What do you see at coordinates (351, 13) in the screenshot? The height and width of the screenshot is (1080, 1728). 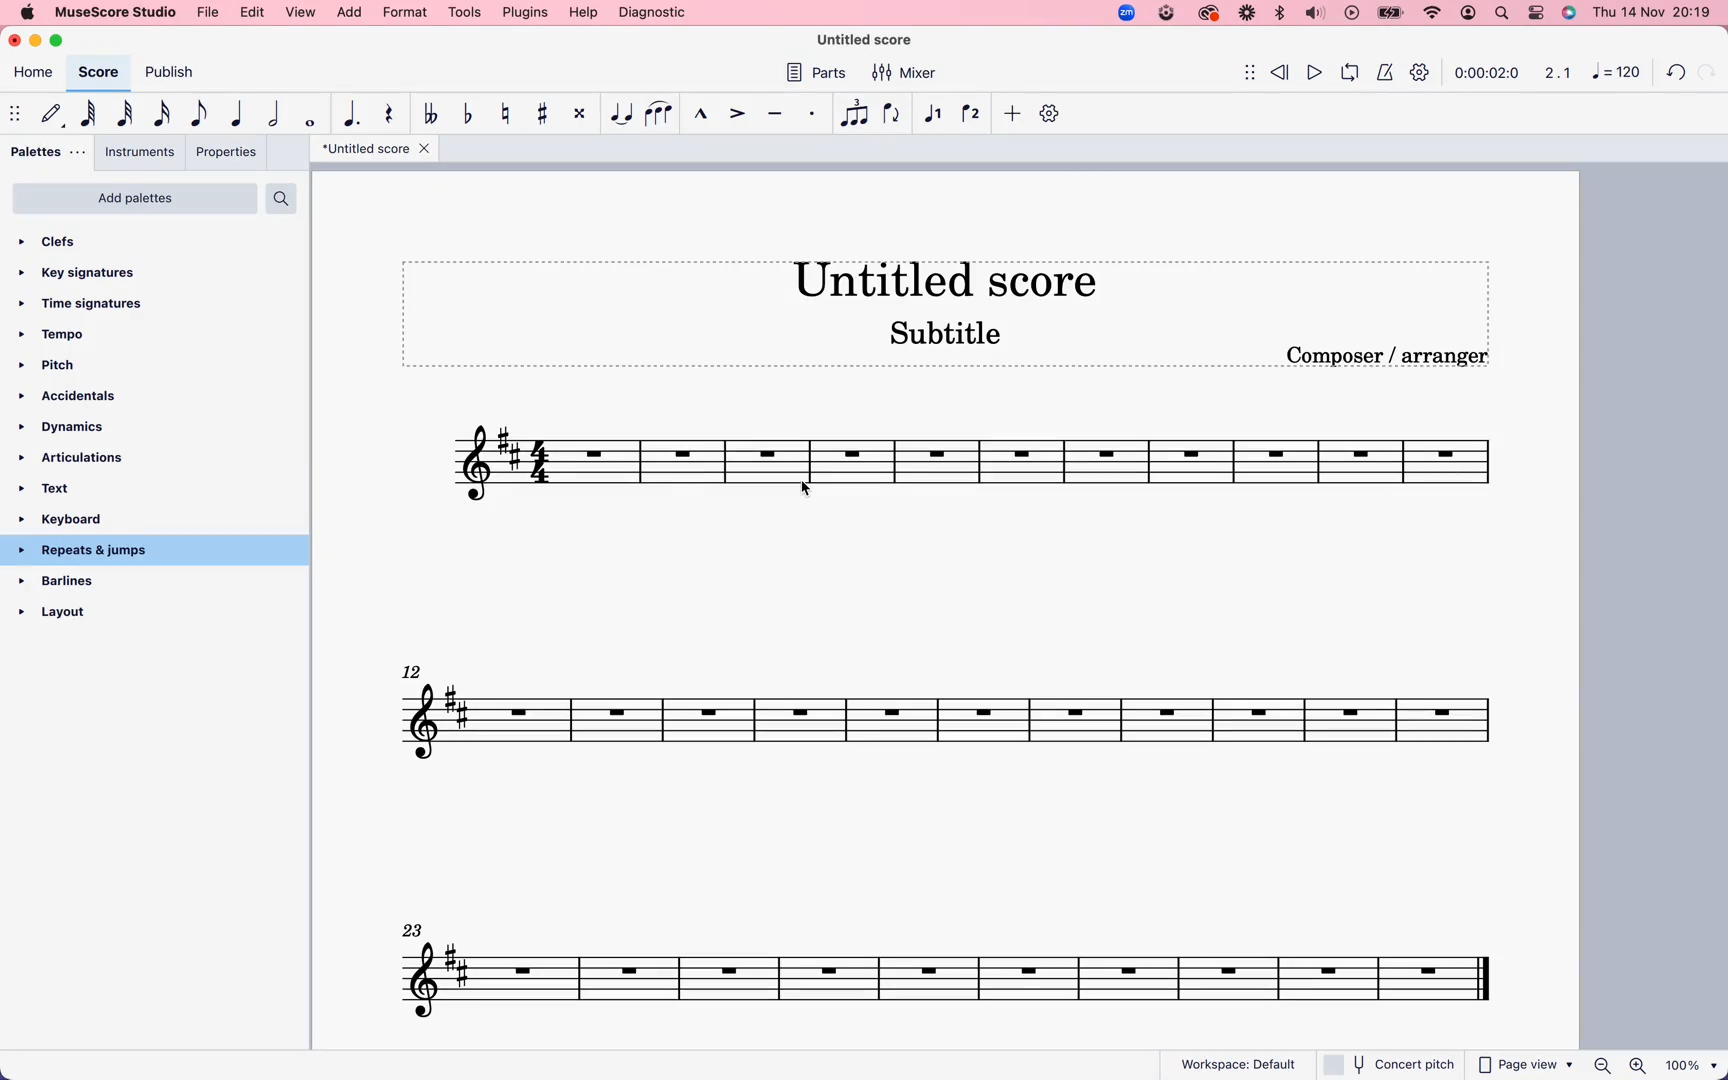 I see `add` at bounding box center [351, 13].